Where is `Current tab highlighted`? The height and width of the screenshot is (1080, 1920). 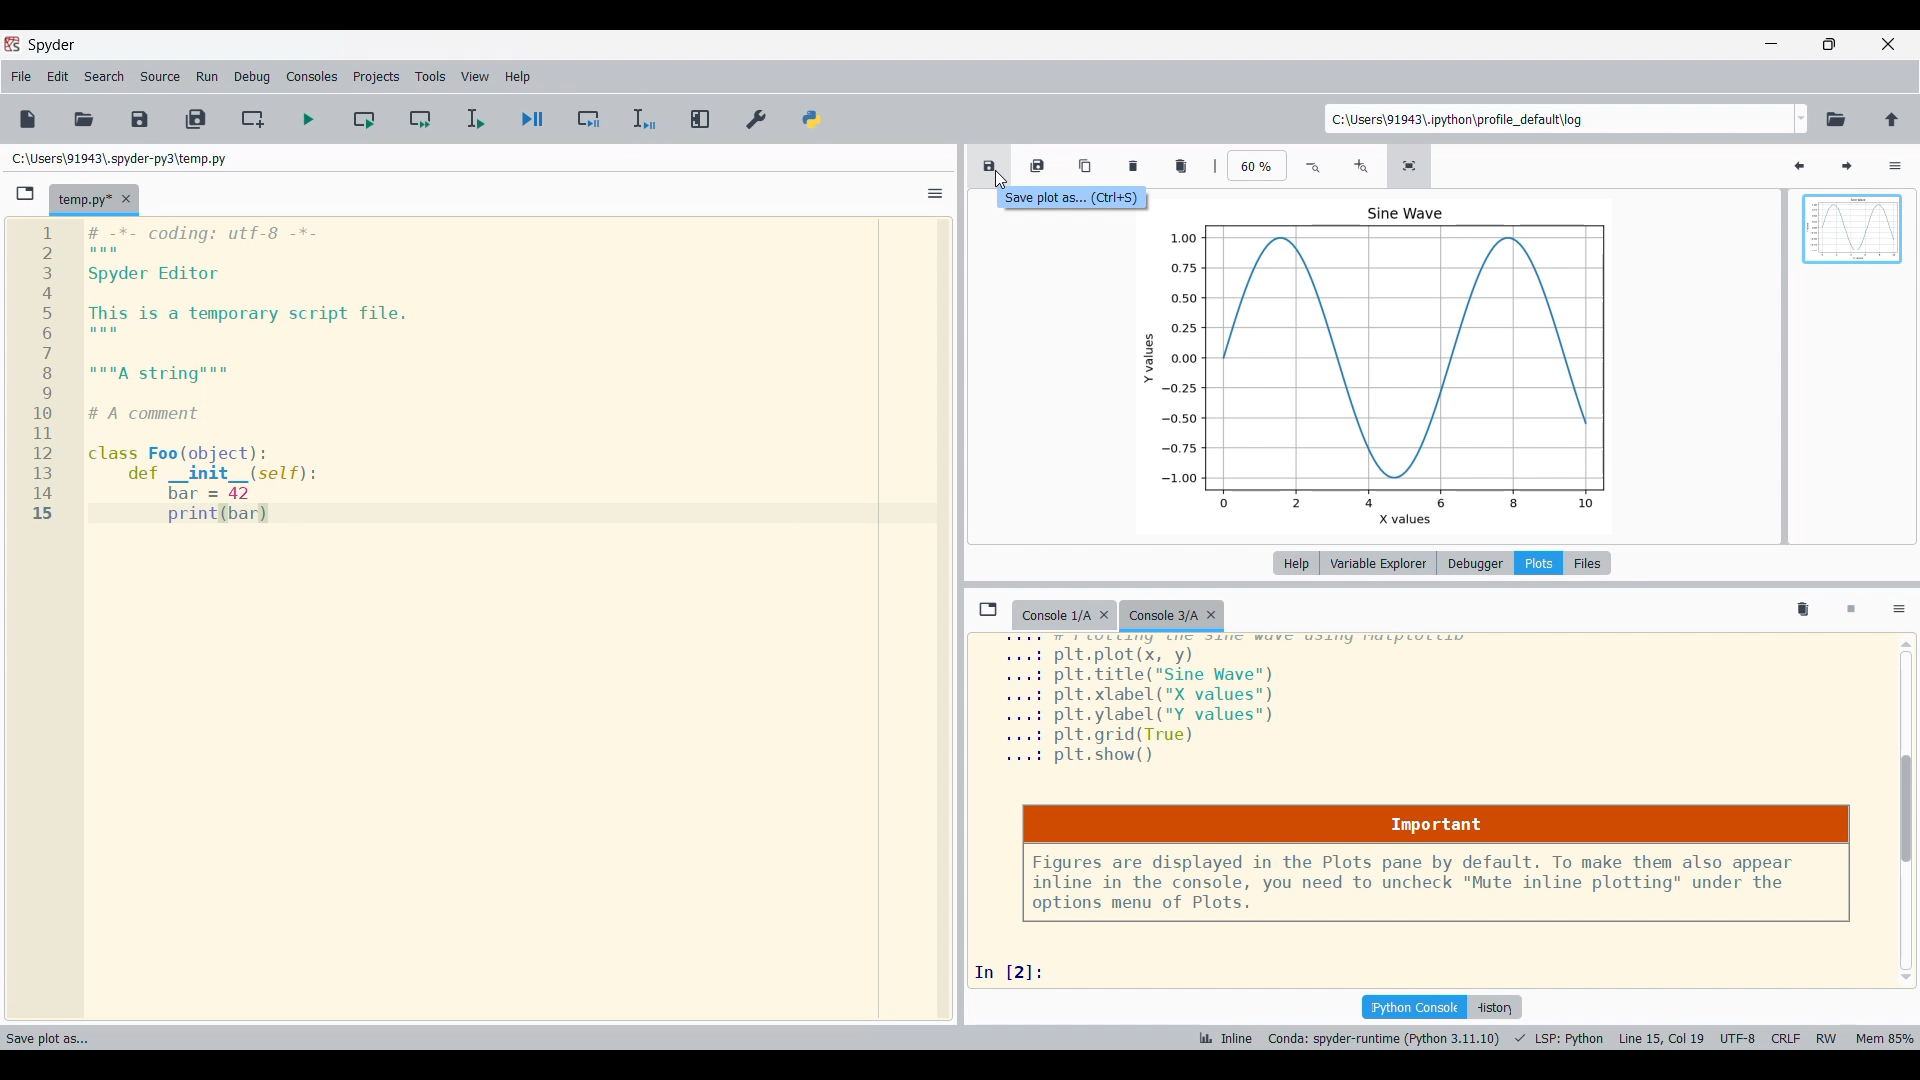 Current tab highlighted is located at coordinates (1175, 616).